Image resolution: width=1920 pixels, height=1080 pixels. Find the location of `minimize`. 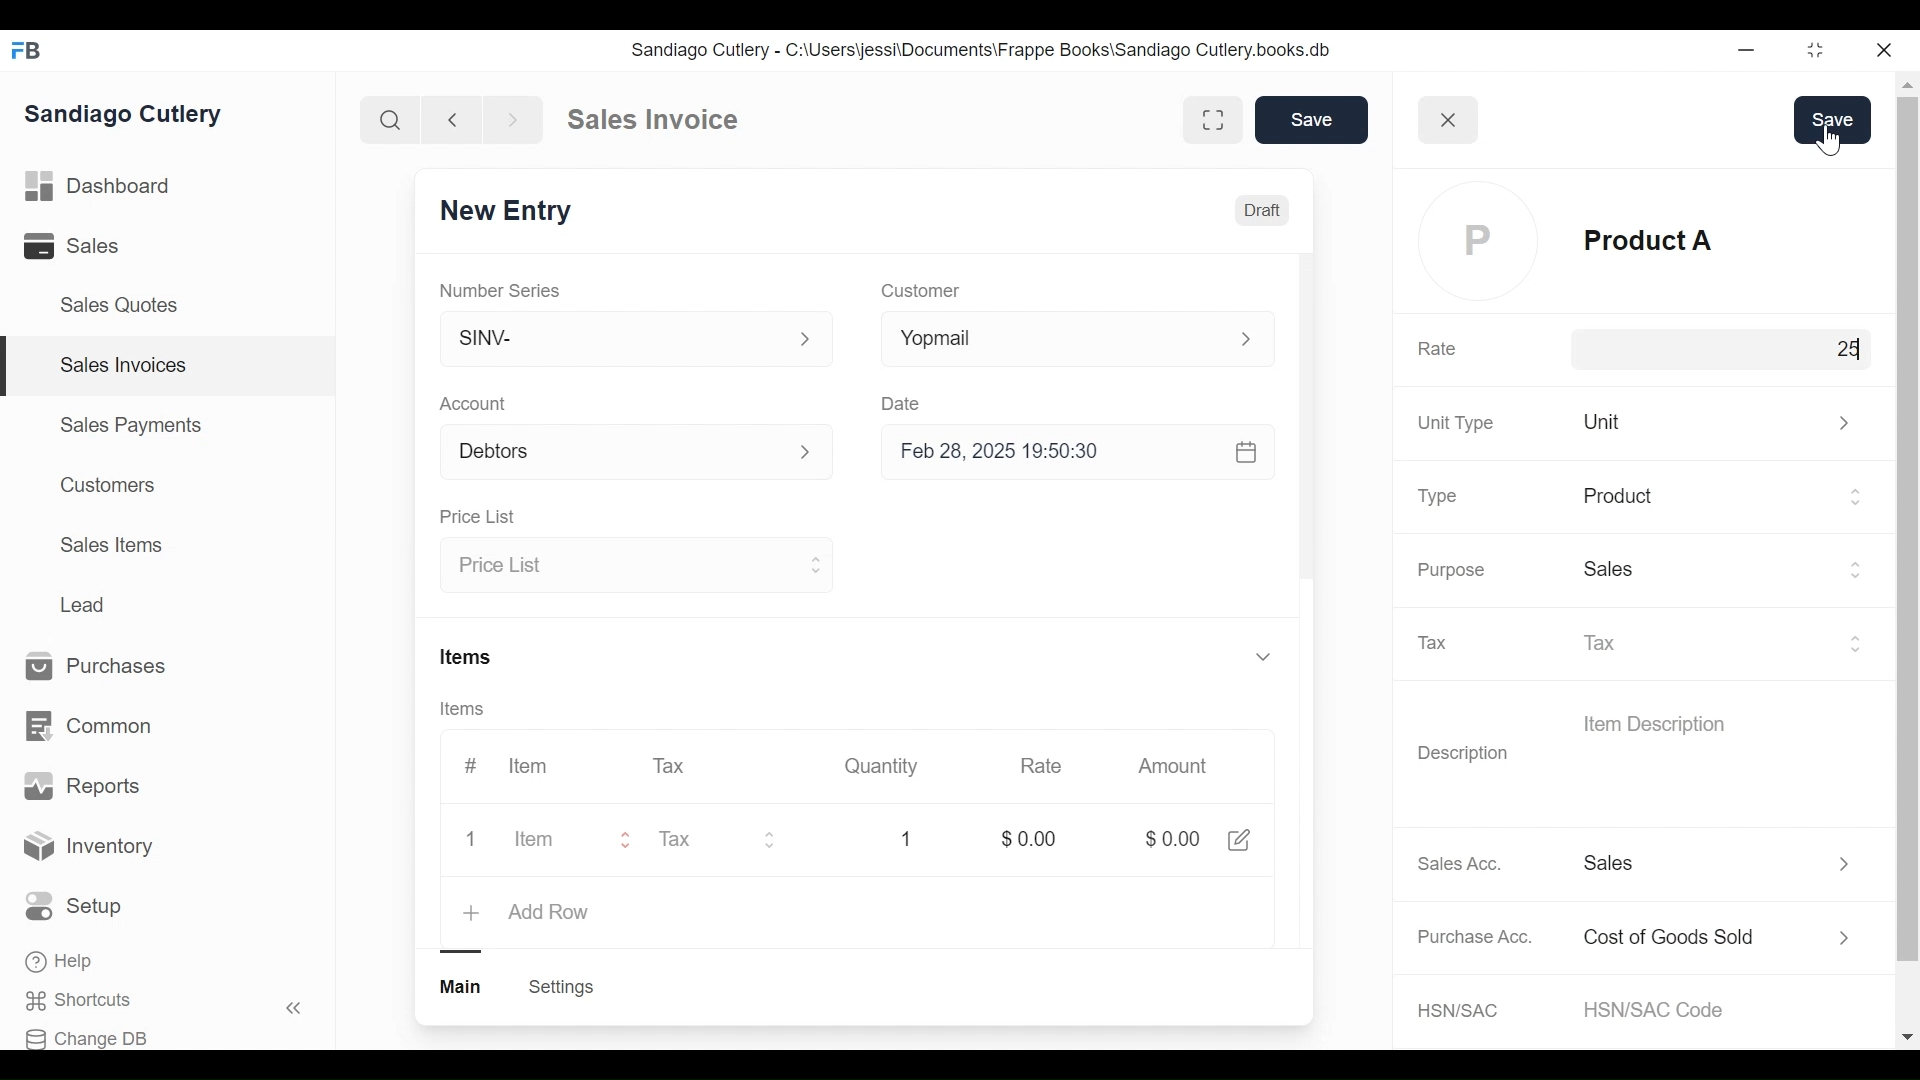

minimize is located at coordinates (1746, 49).